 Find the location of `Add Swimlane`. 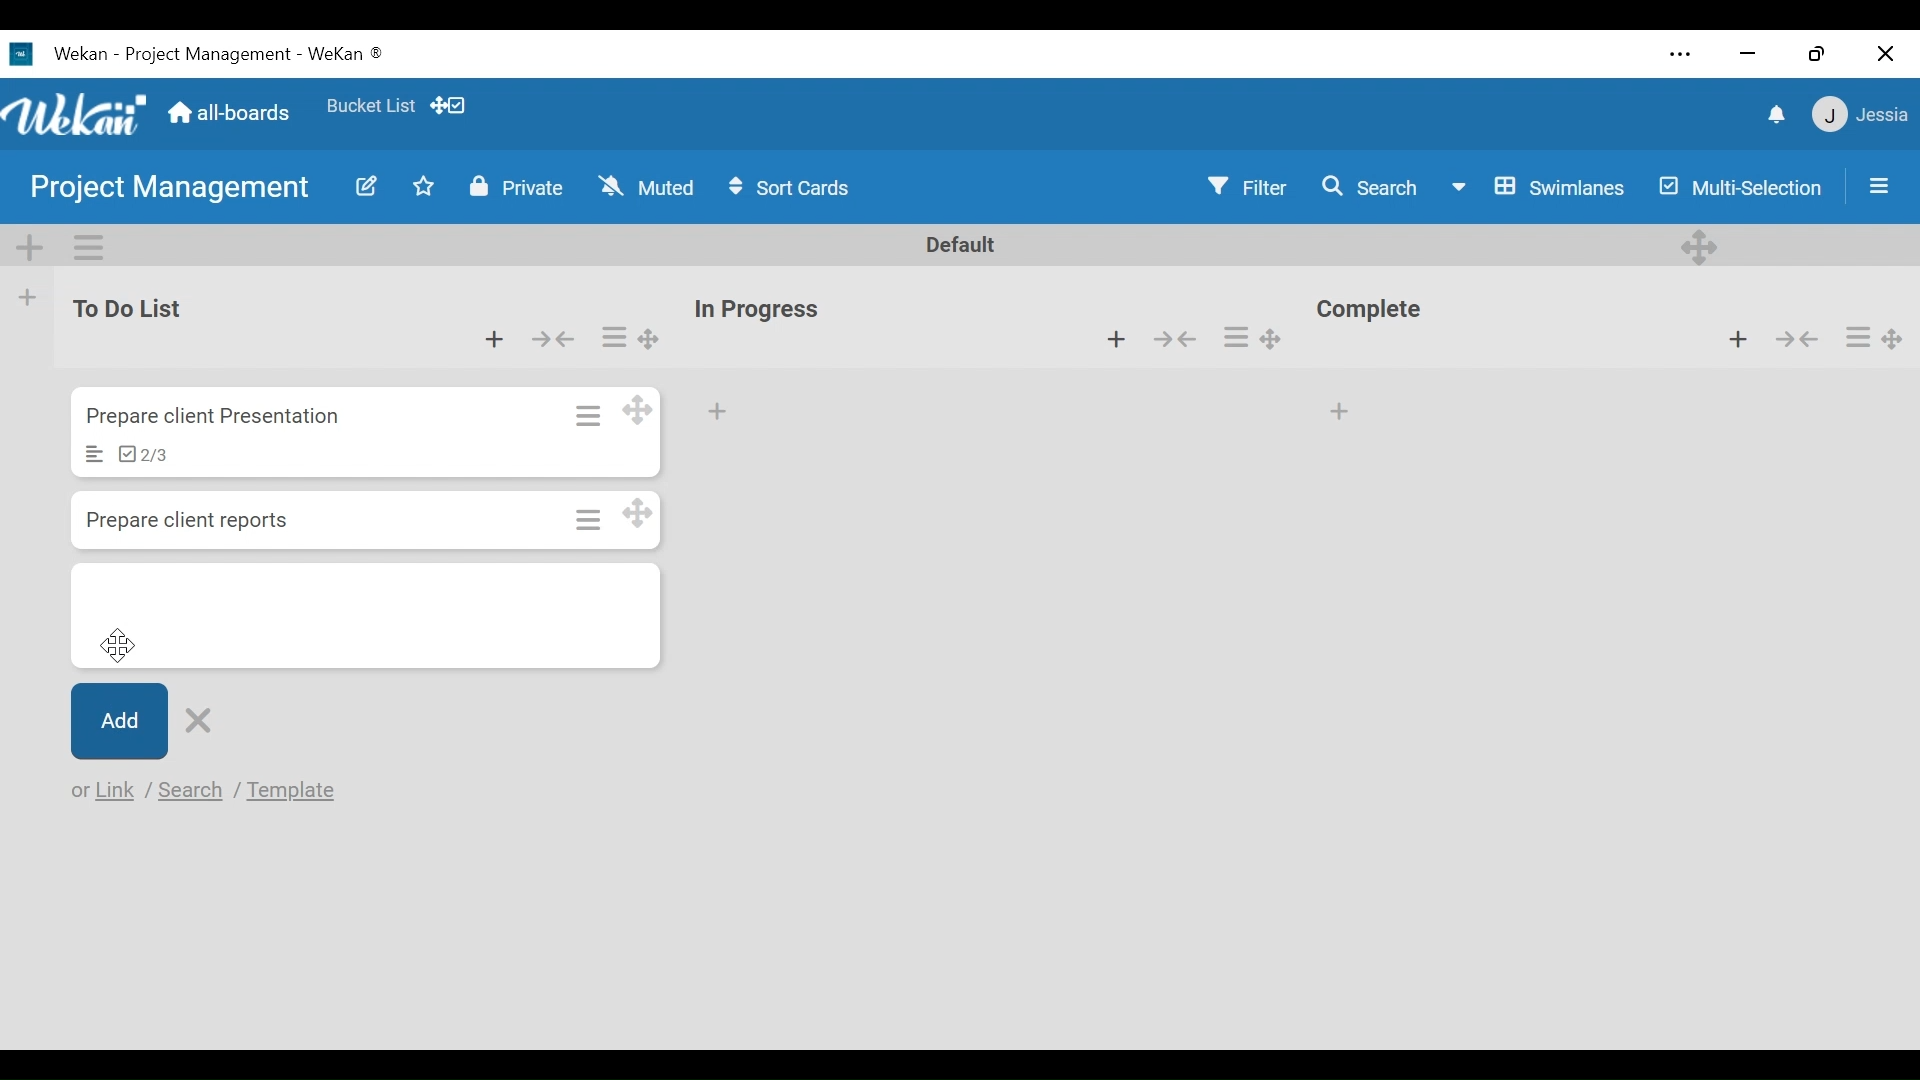

Add Swimlane is located at coordinates (31, 242).